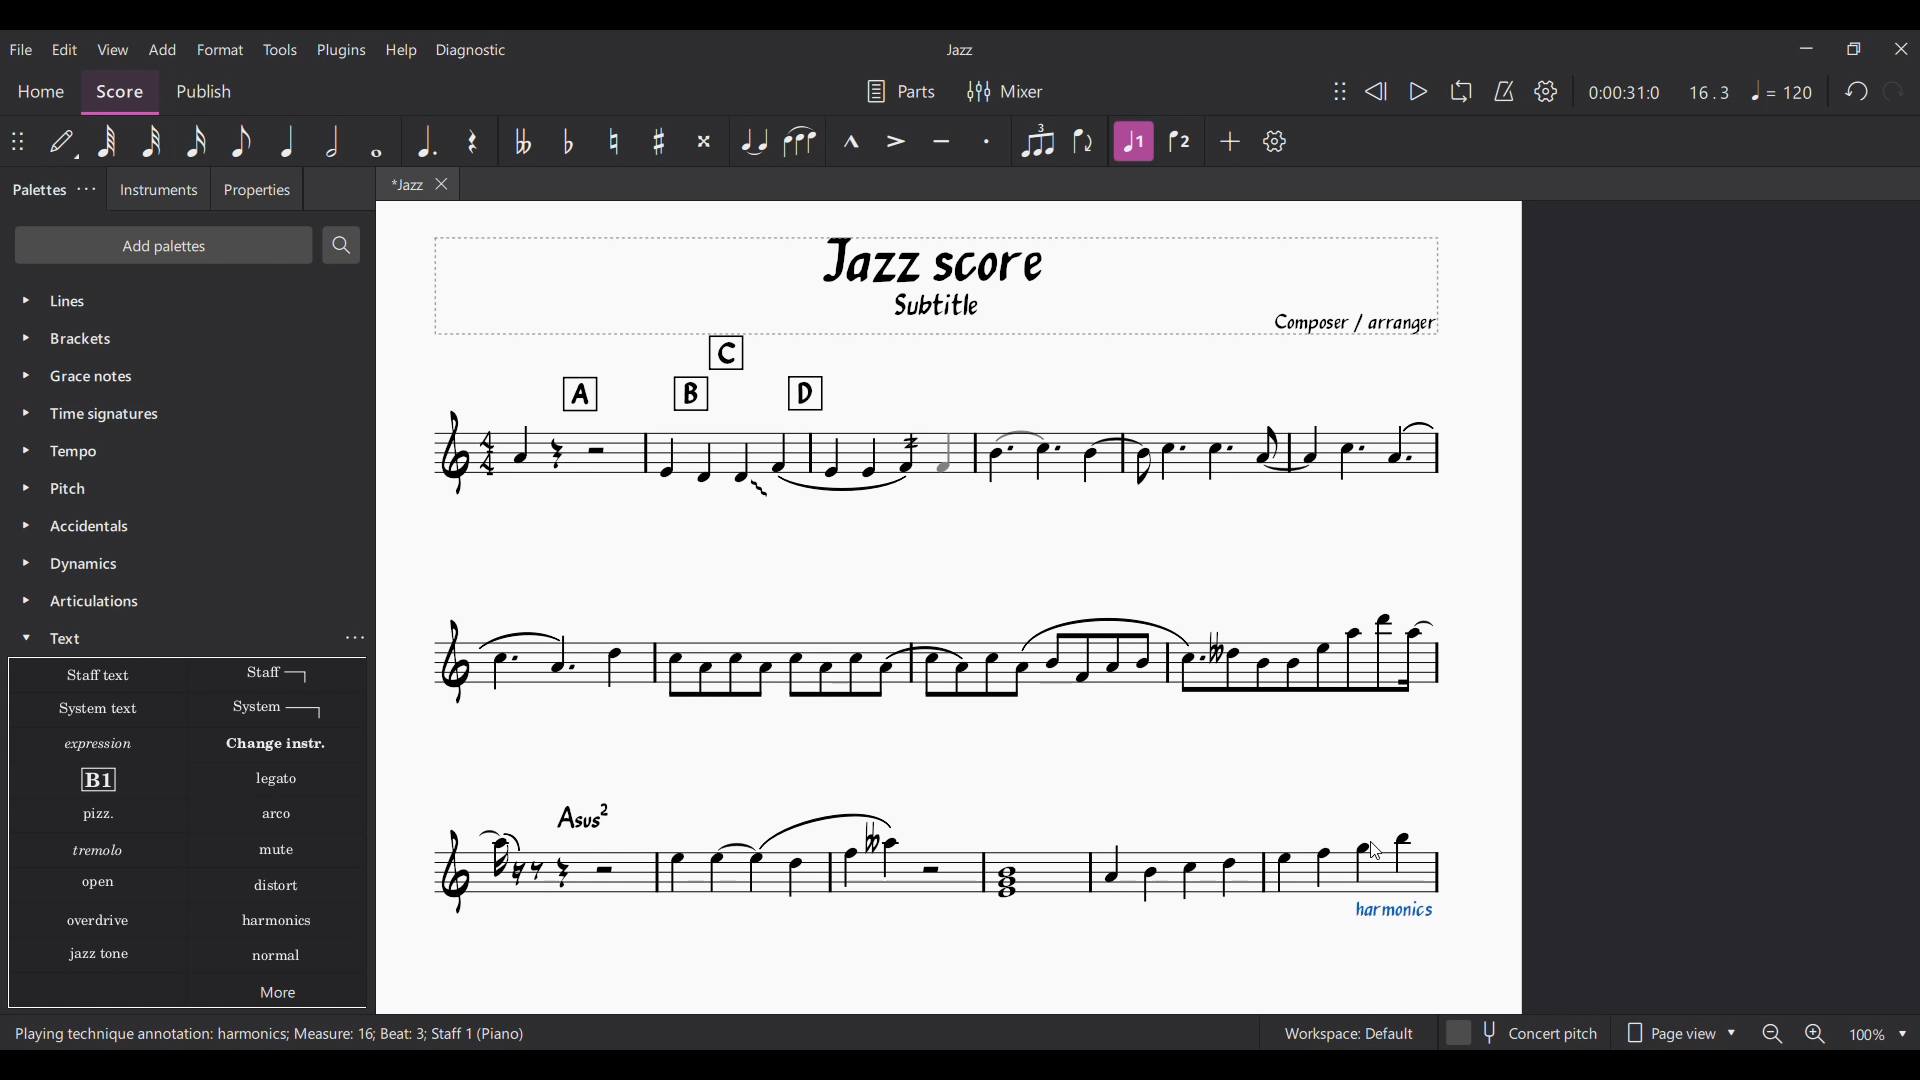 This screenshot has width=1920, height=1080. I want to click on Format menu, so click(221, 50).